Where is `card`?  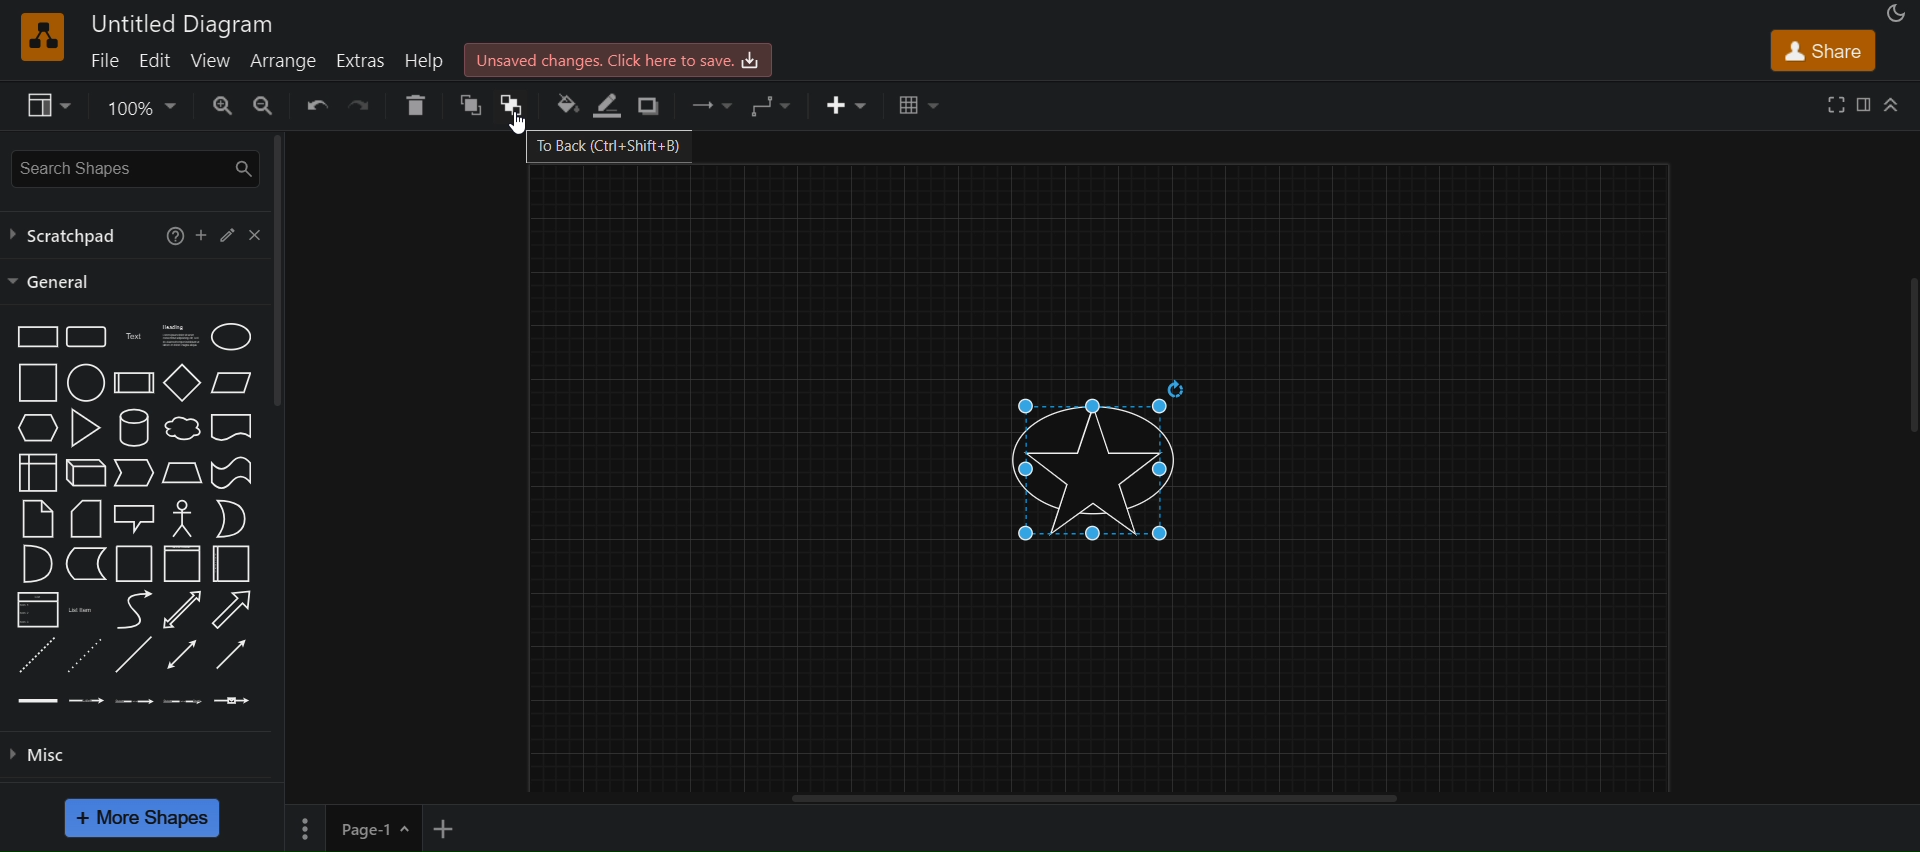
card is located at coordinates (84, 517).